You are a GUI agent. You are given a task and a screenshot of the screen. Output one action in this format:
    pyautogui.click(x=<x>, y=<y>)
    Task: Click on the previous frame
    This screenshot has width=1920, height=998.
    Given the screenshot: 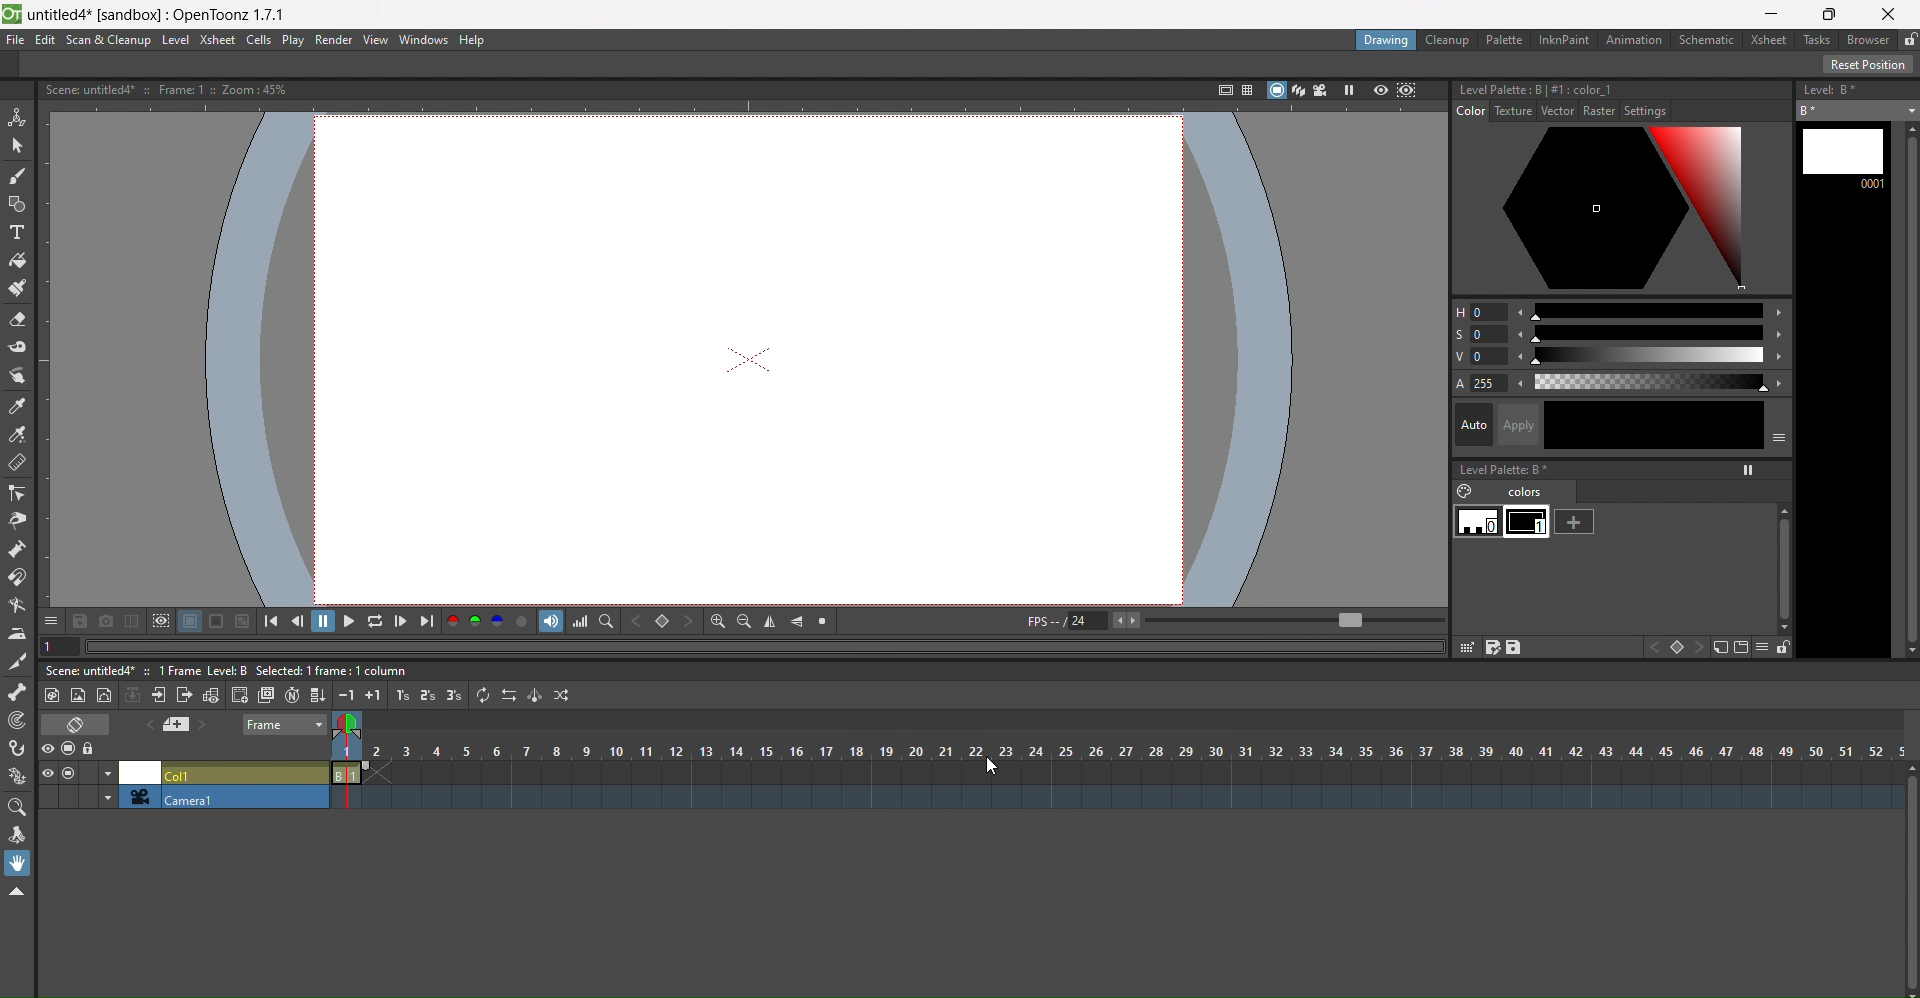 What is the action you would take?
    pyautogui.click(x=301, y=620)
    